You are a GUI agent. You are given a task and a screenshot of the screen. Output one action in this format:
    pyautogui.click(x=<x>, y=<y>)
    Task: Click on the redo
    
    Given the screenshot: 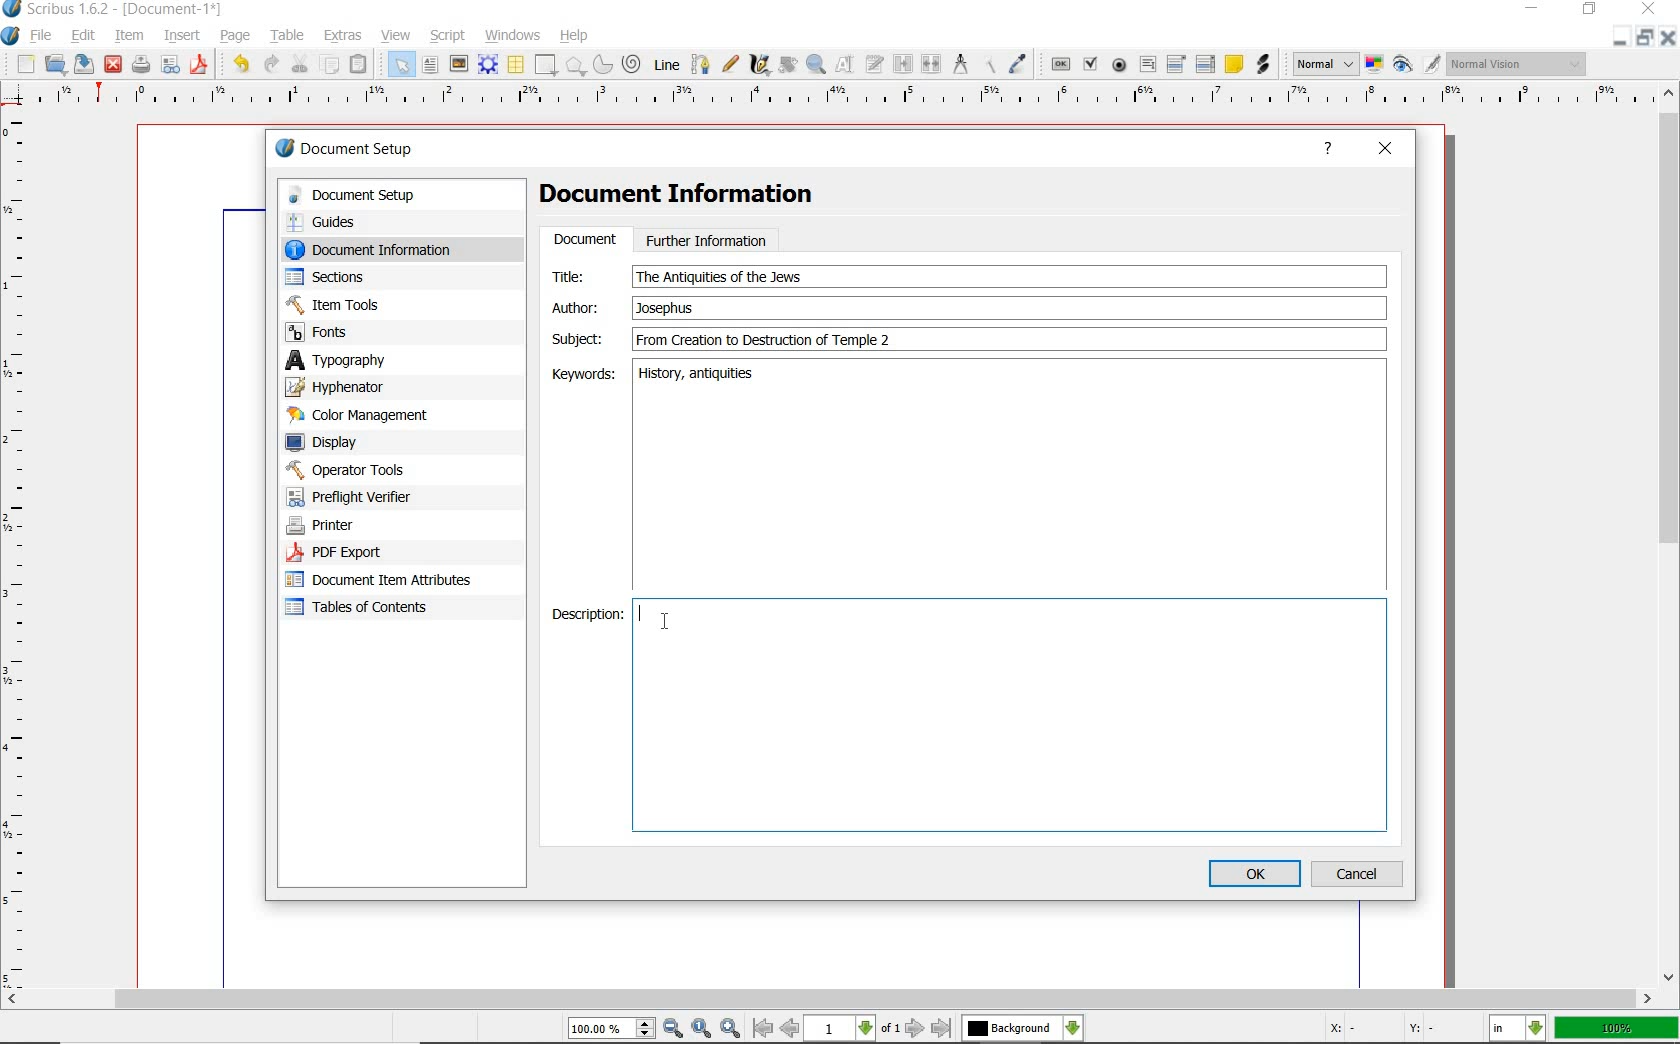 What is the action you would take?
    pyautogui.click(x=273, y=65)
    